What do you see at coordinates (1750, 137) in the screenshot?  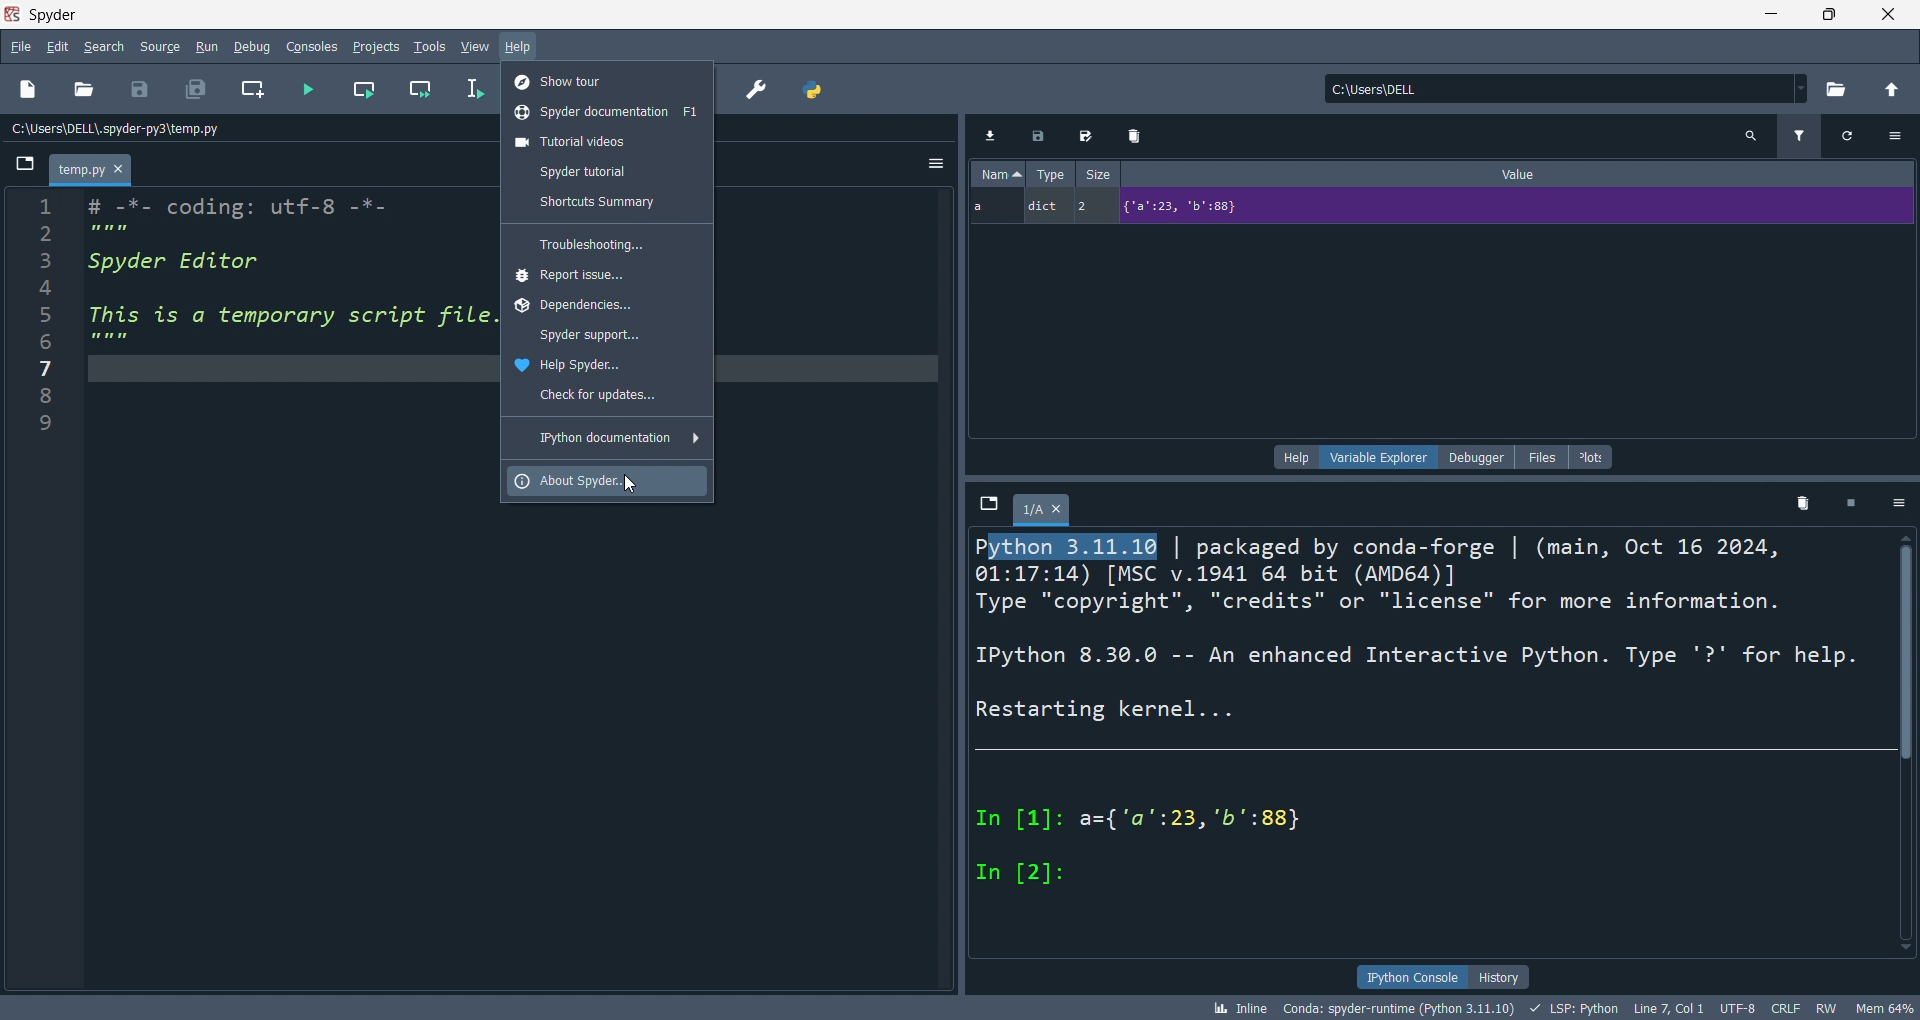 I see `Search` at bounding box center [1750, 137].